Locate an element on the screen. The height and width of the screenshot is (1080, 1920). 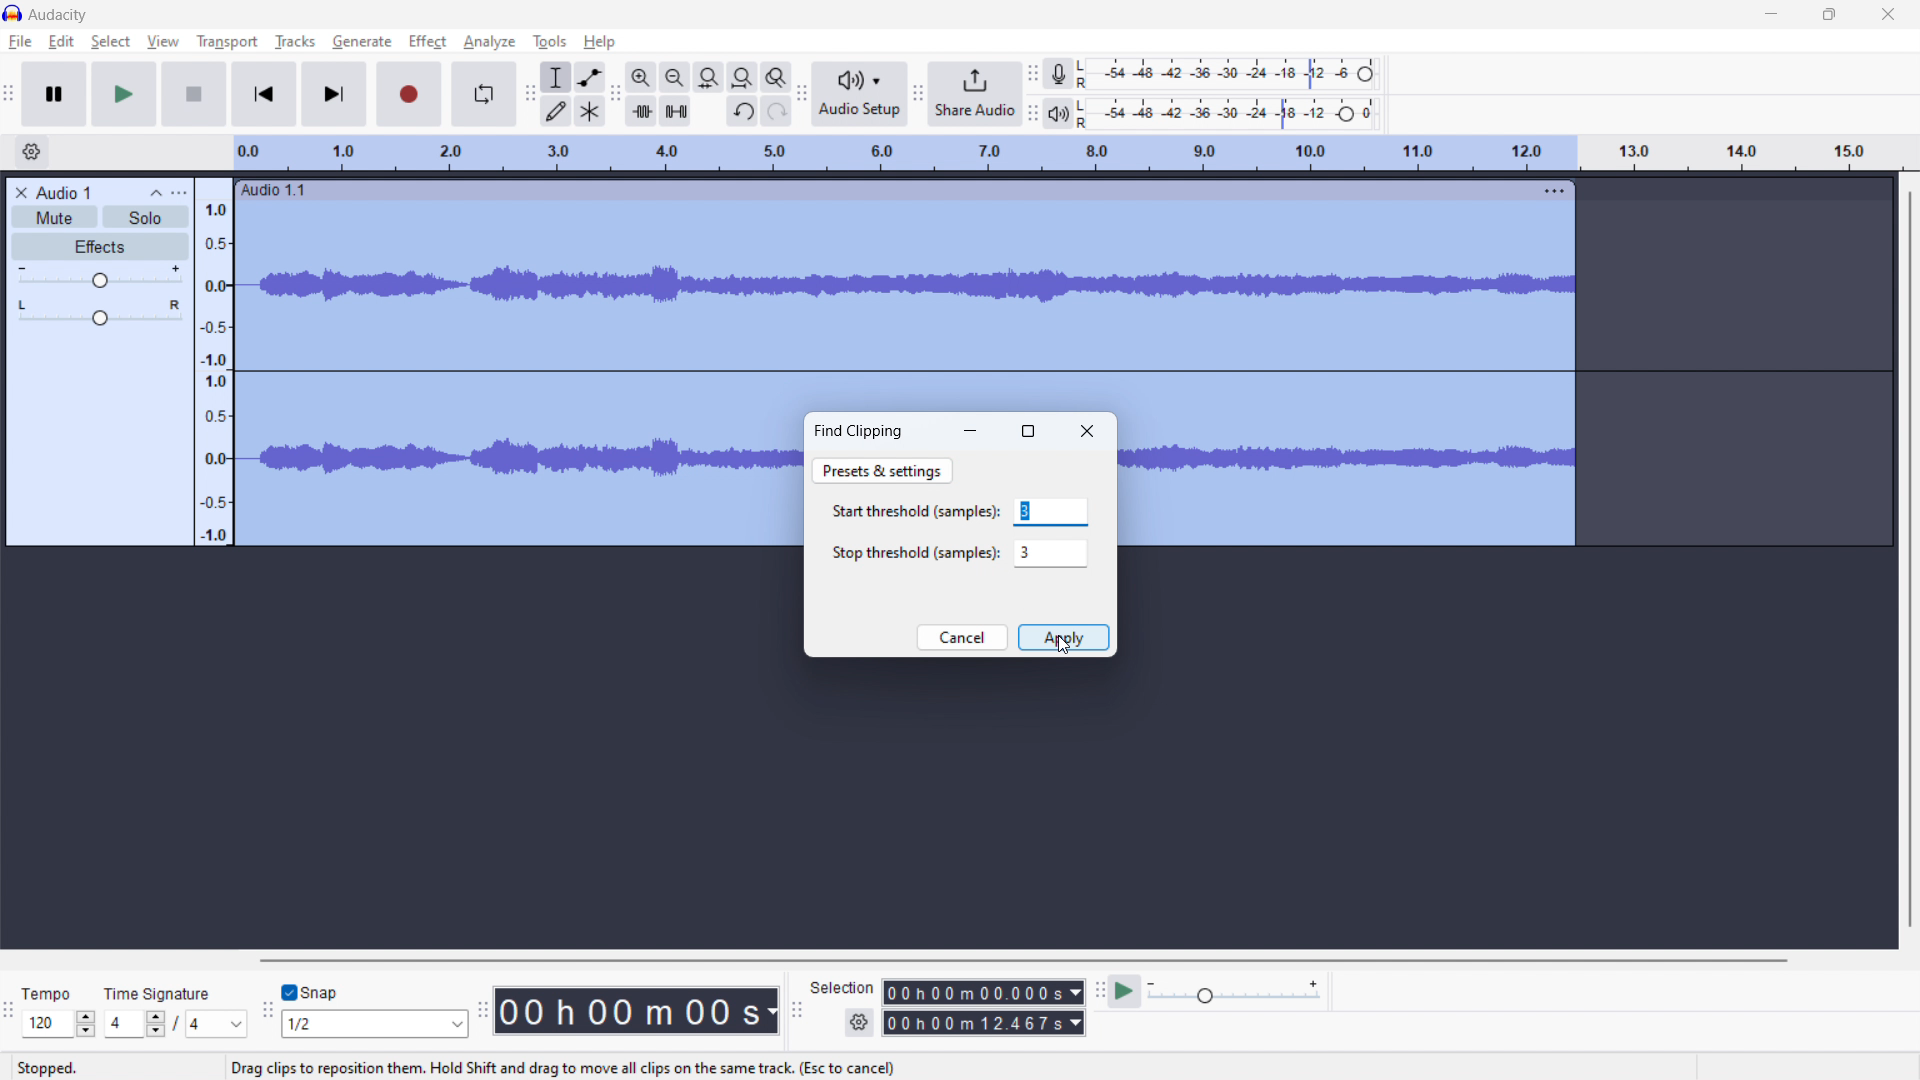
cancel is located at coordinates (962, 638).